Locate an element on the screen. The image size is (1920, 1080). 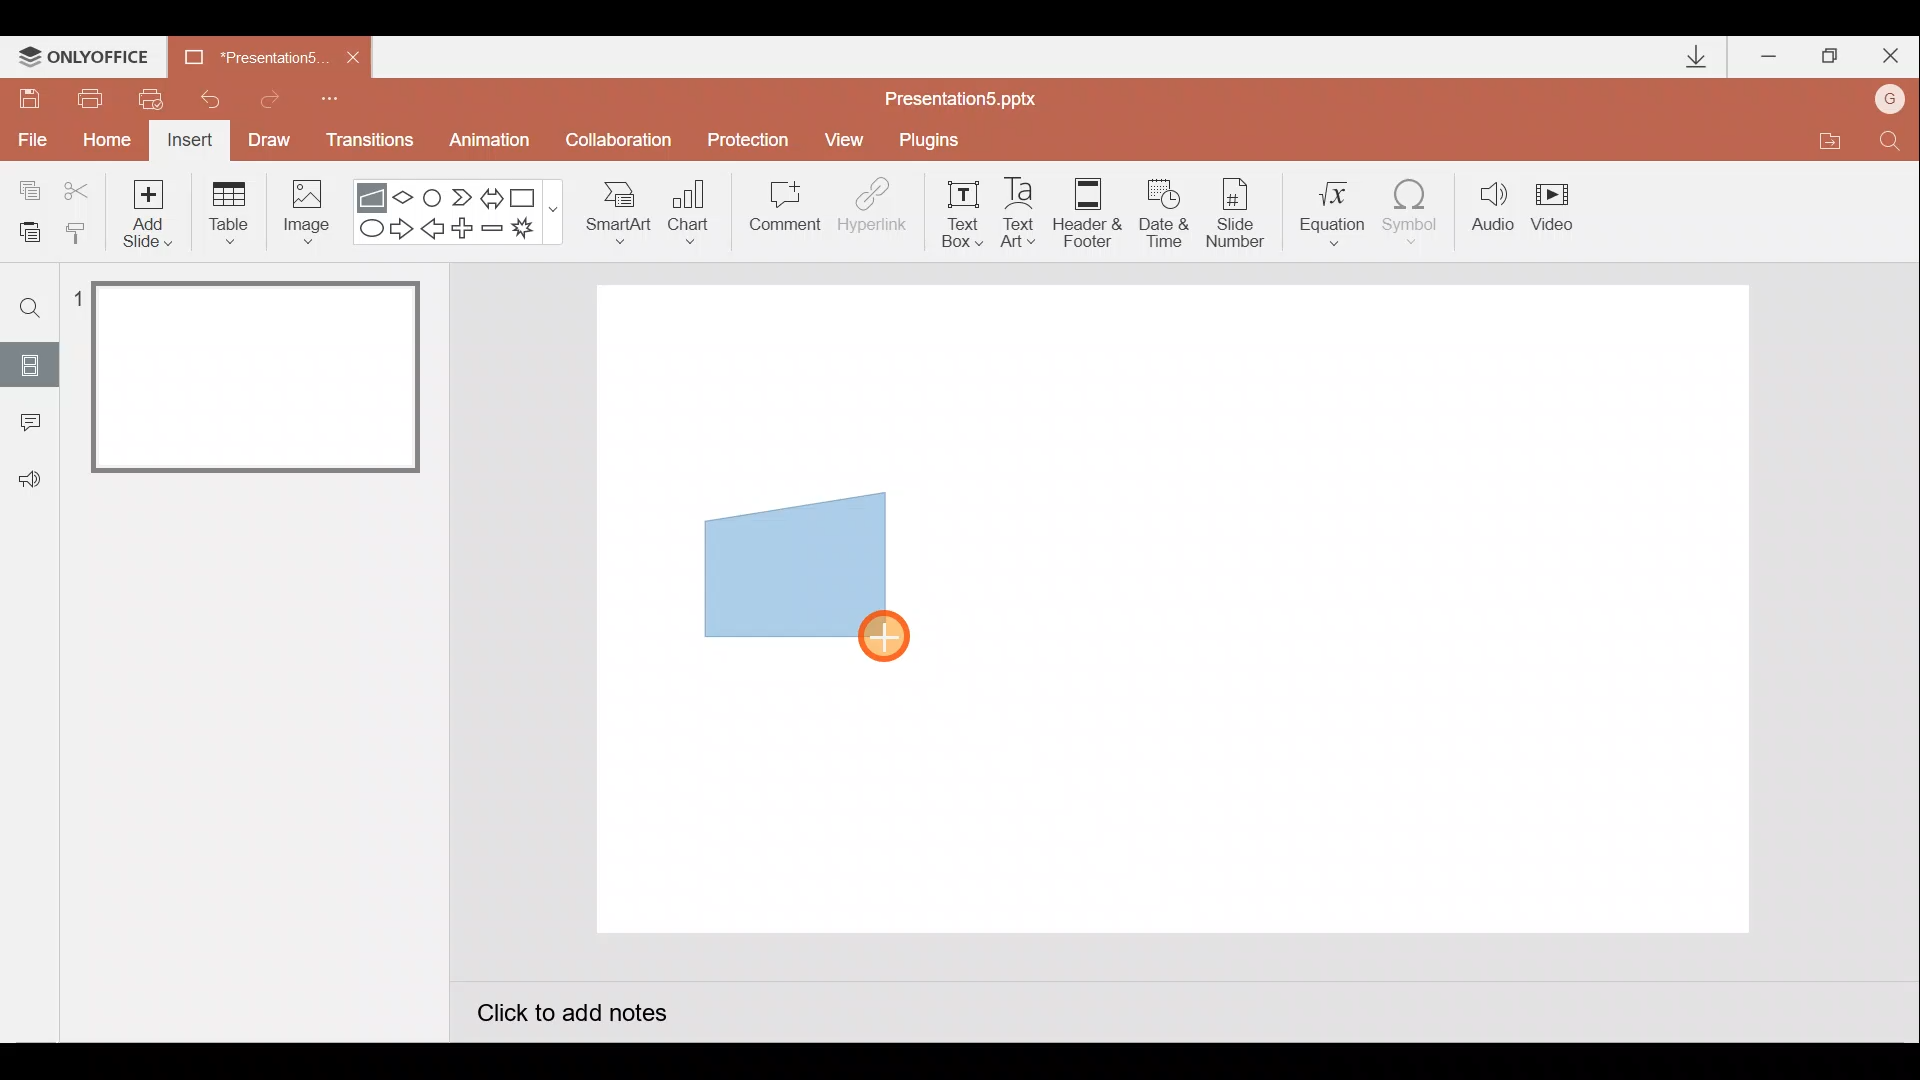
Symbol is located at coordinates (1418, 211).